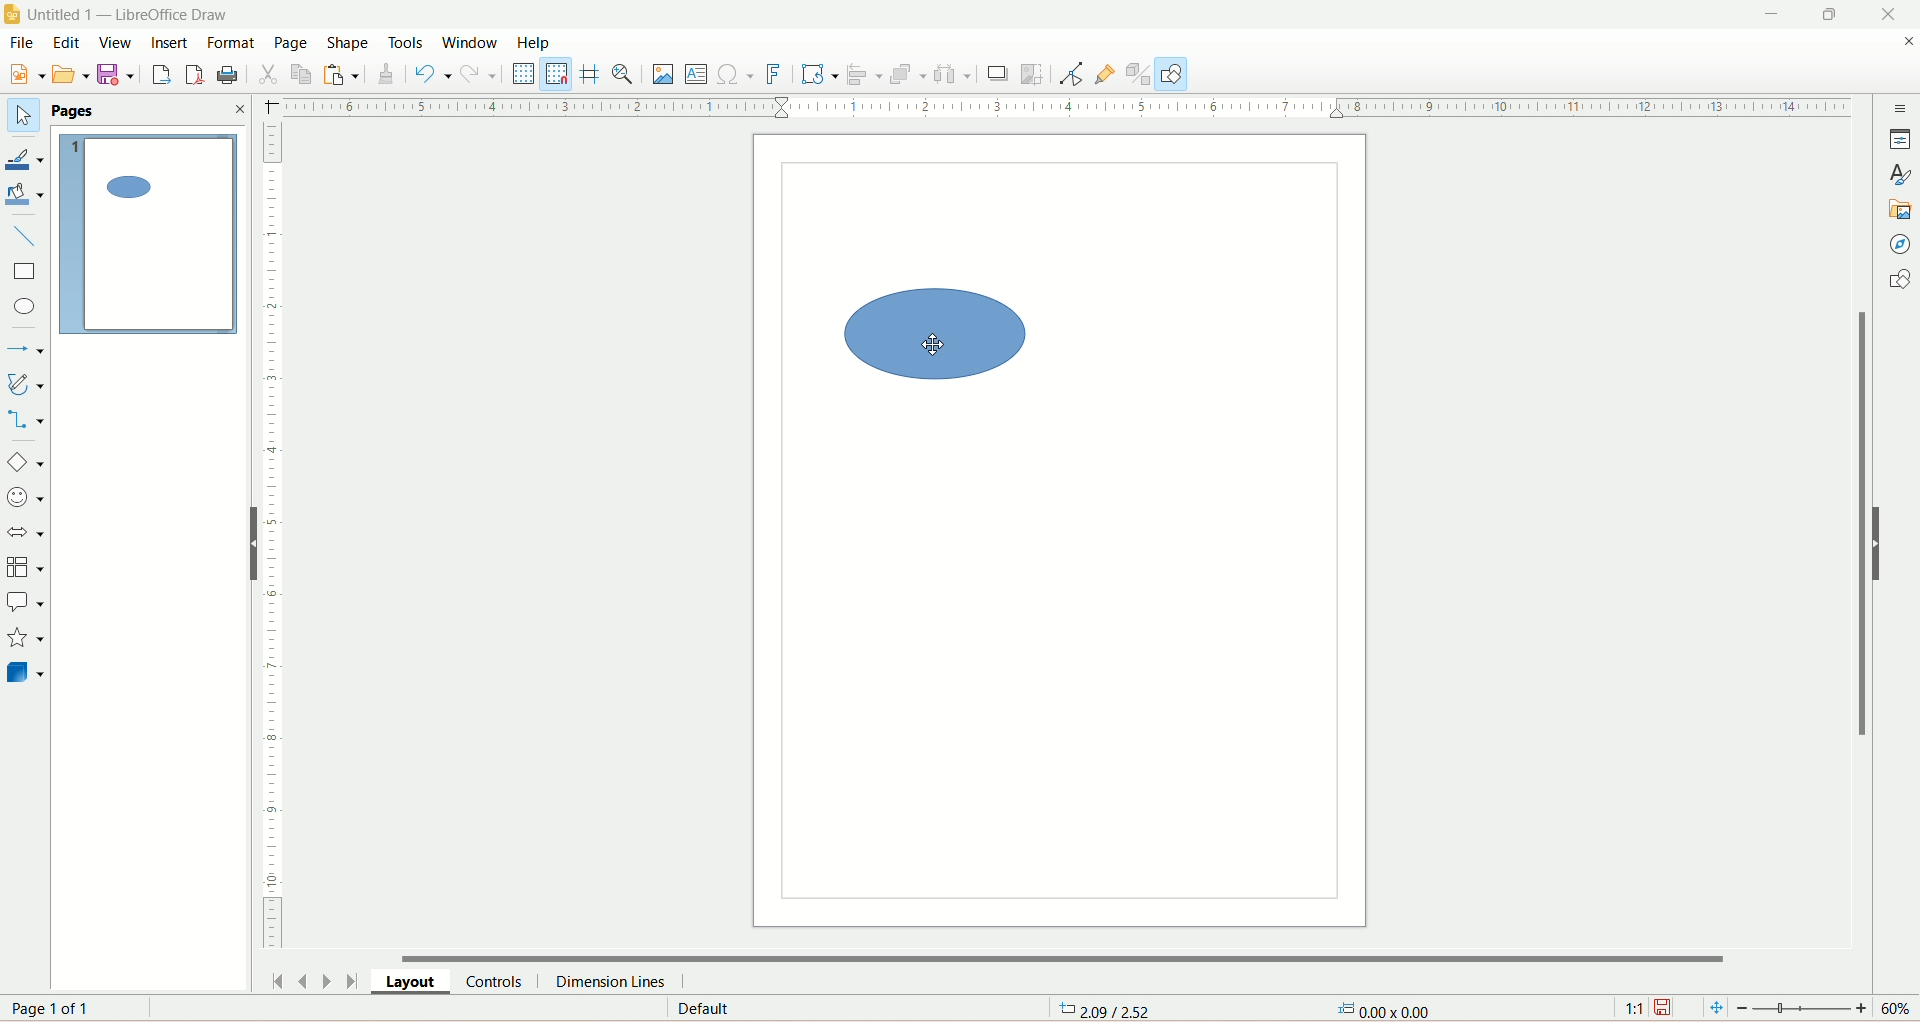 The width and height of the screenshot is (1920, 1022). What do you see at coordinates (24, 534) in the screenshot?
I see `block arrow` at bounding box center [24, 534].